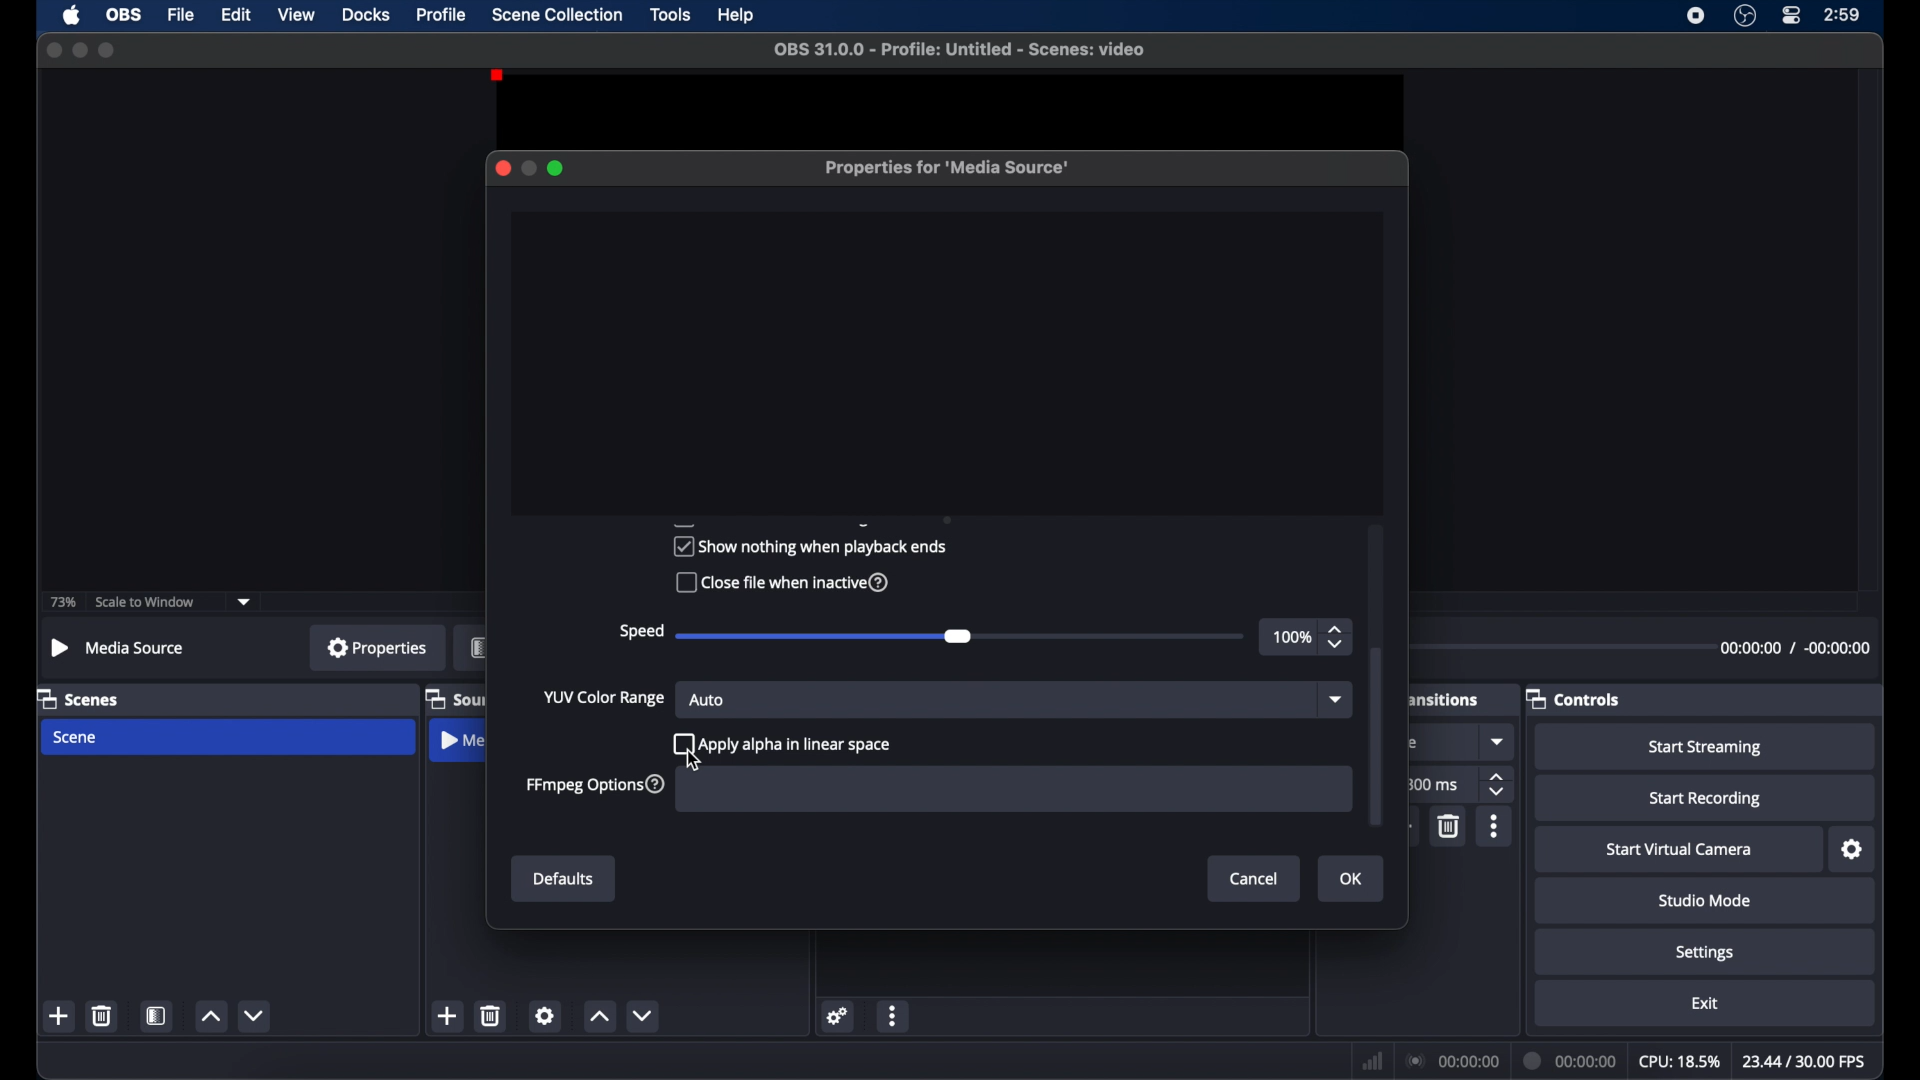 The width and height of the screenshot is (1920, 1080). I want to click on close, so click(503, 168).